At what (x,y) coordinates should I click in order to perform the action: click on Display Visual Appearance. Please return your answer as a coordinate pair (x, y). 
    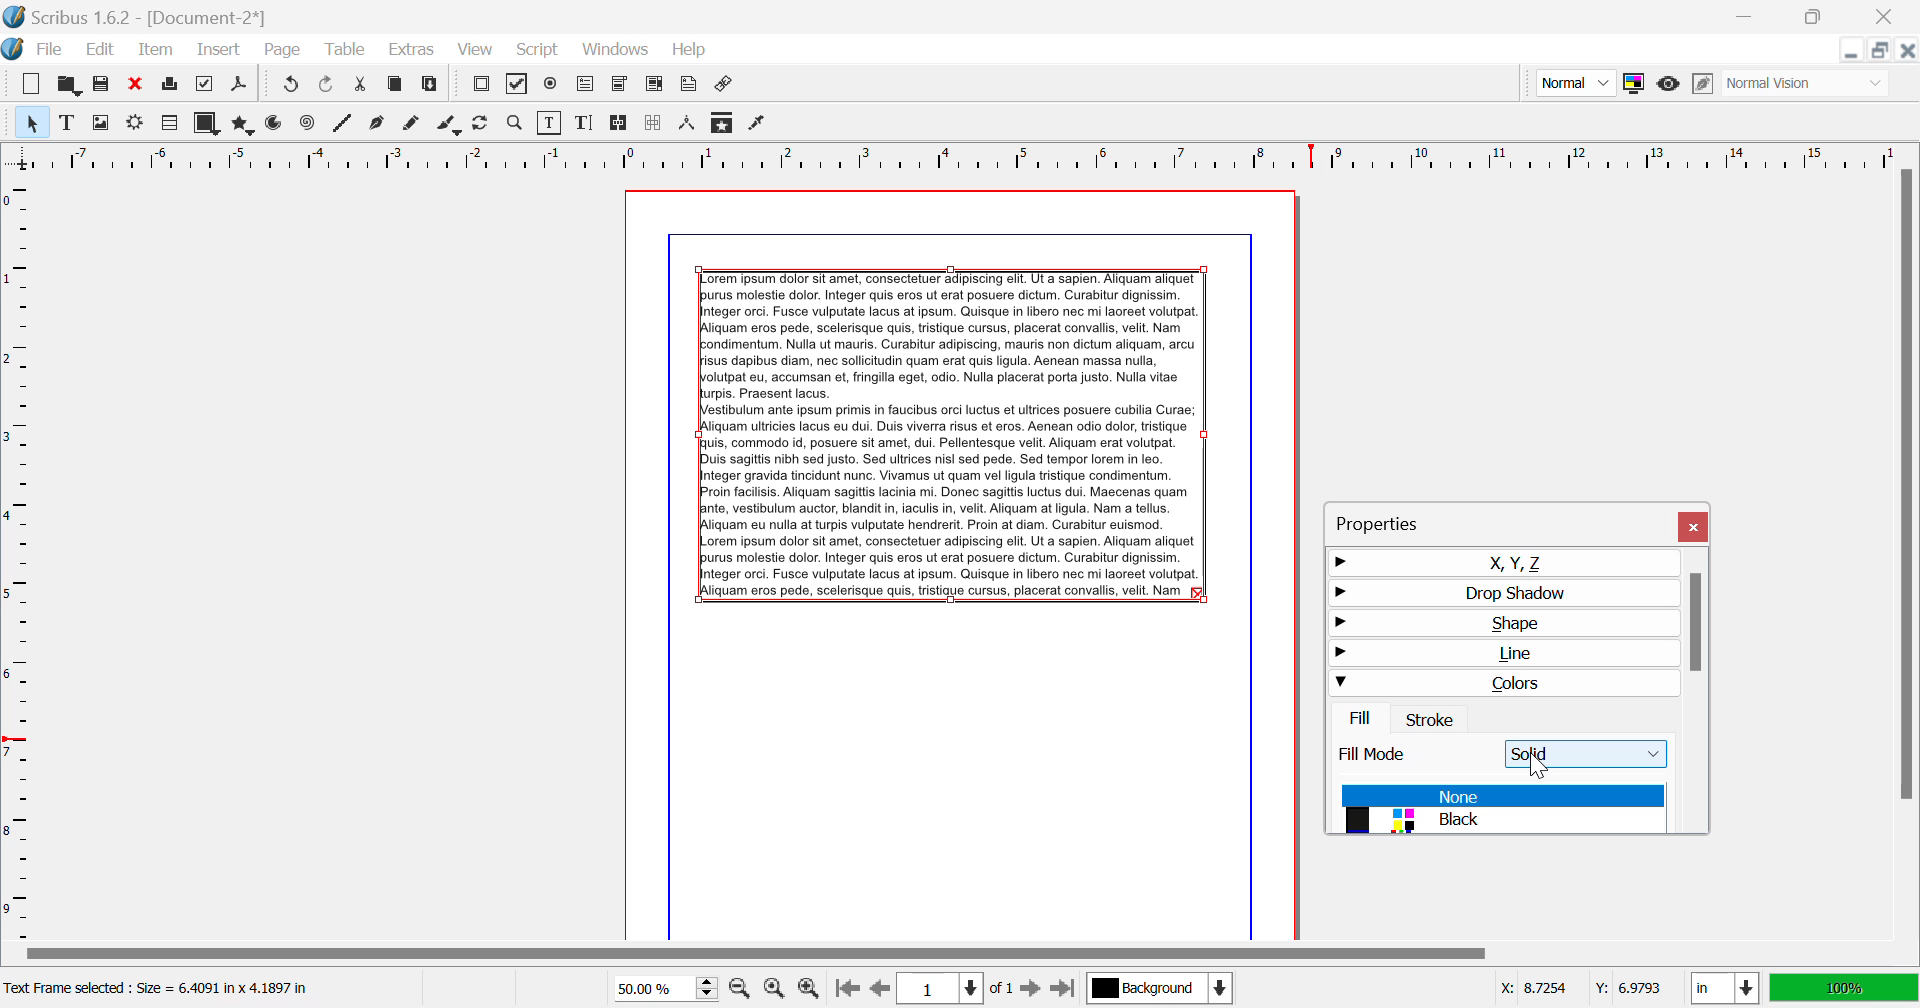
    Looking at the image, I should click on (1808, 83).